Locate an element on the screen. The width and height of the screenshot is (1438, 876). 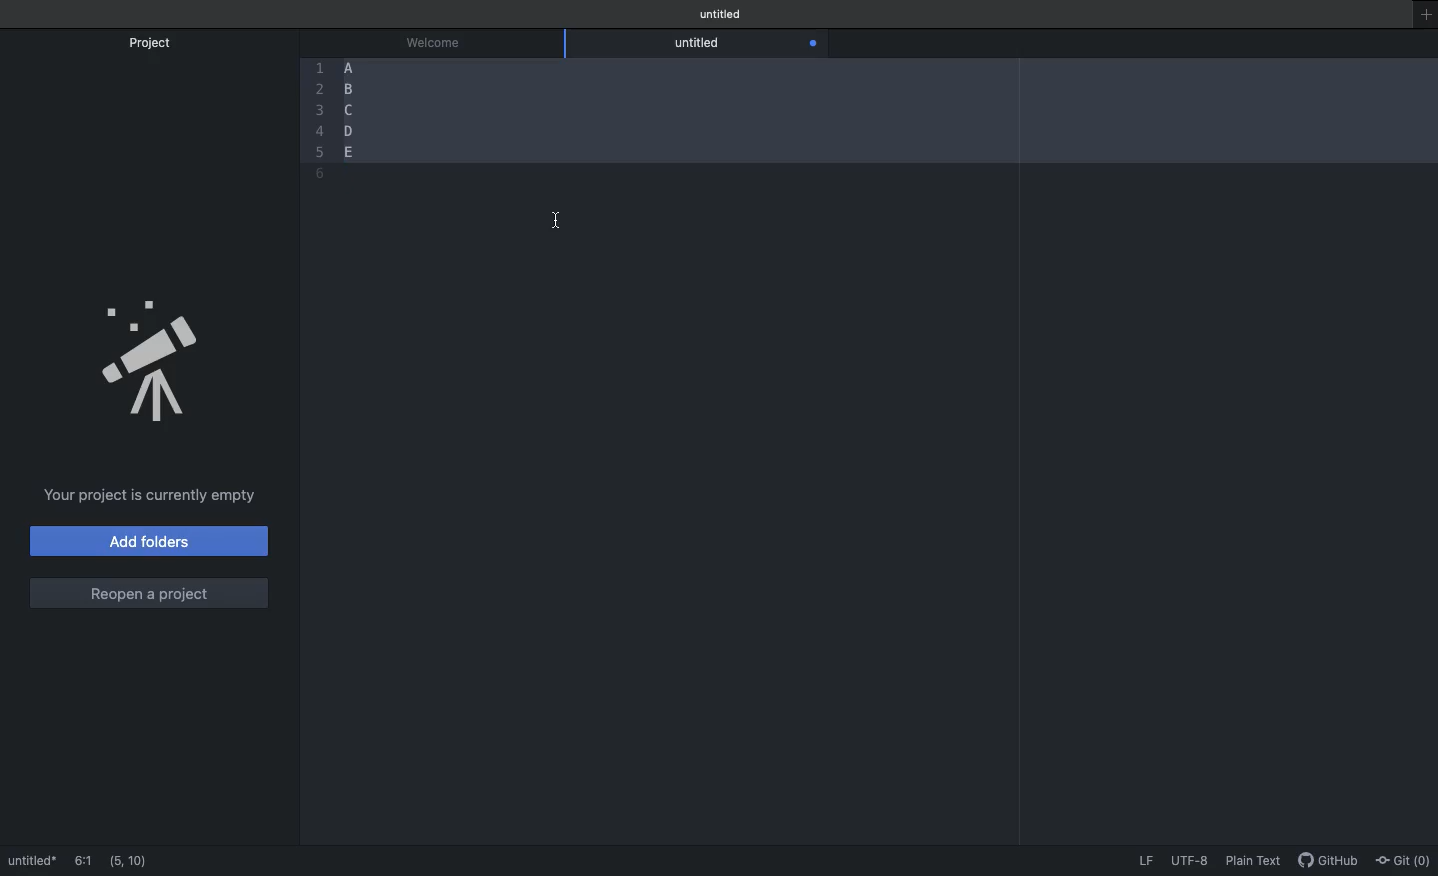
UTF-8 is located at coordinates (1192, 862).